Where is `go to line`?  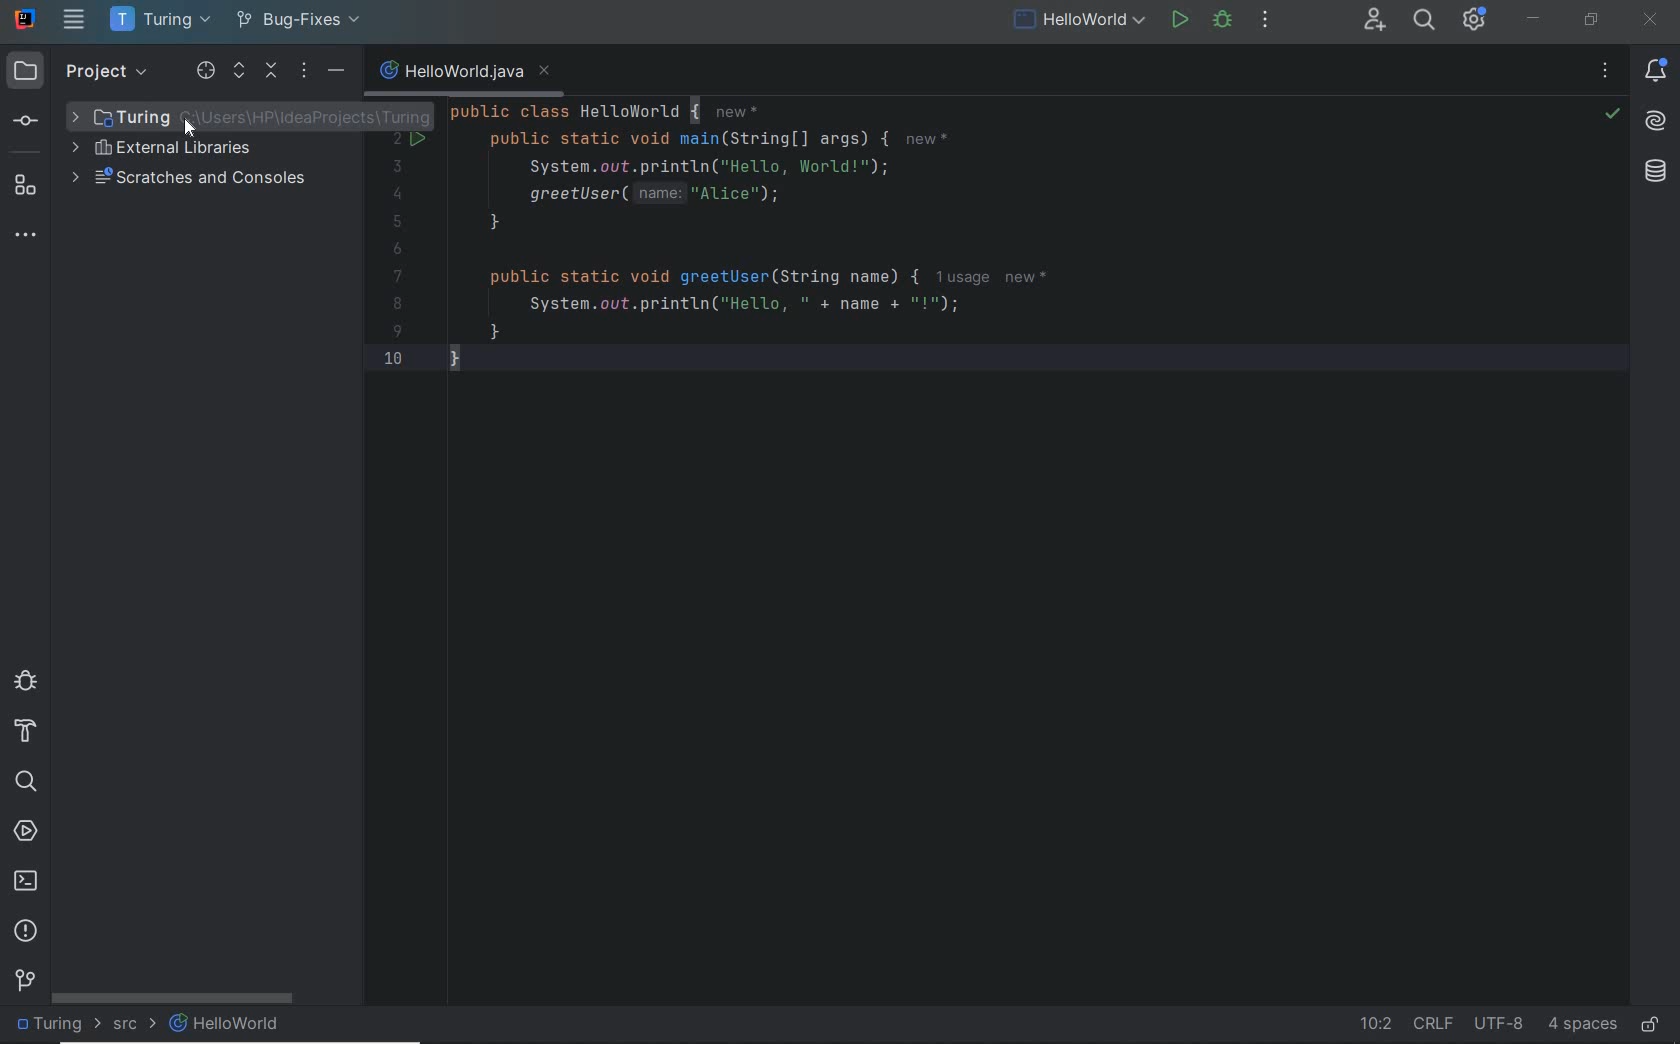 go to line is located at coordinates (1377, 1022).